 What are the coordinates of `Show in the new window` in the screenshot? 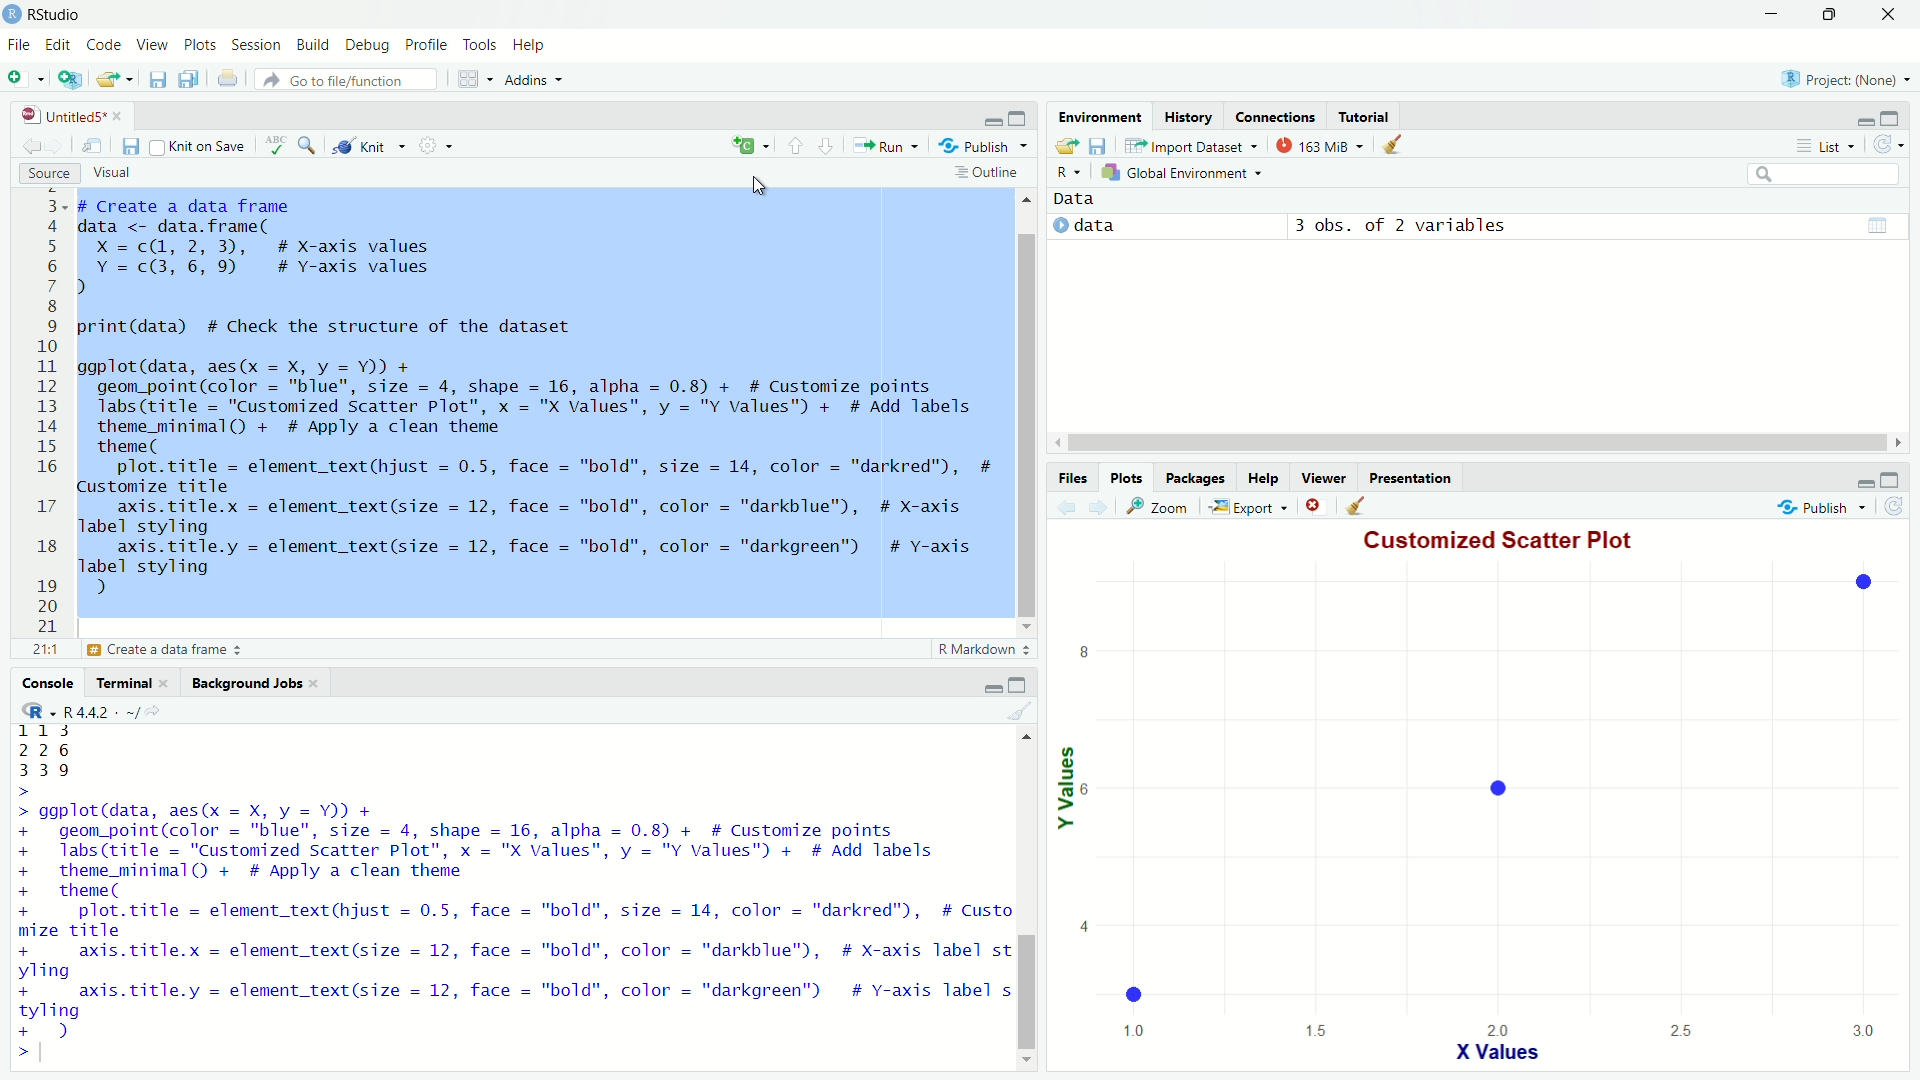 It's located at (94, 151).